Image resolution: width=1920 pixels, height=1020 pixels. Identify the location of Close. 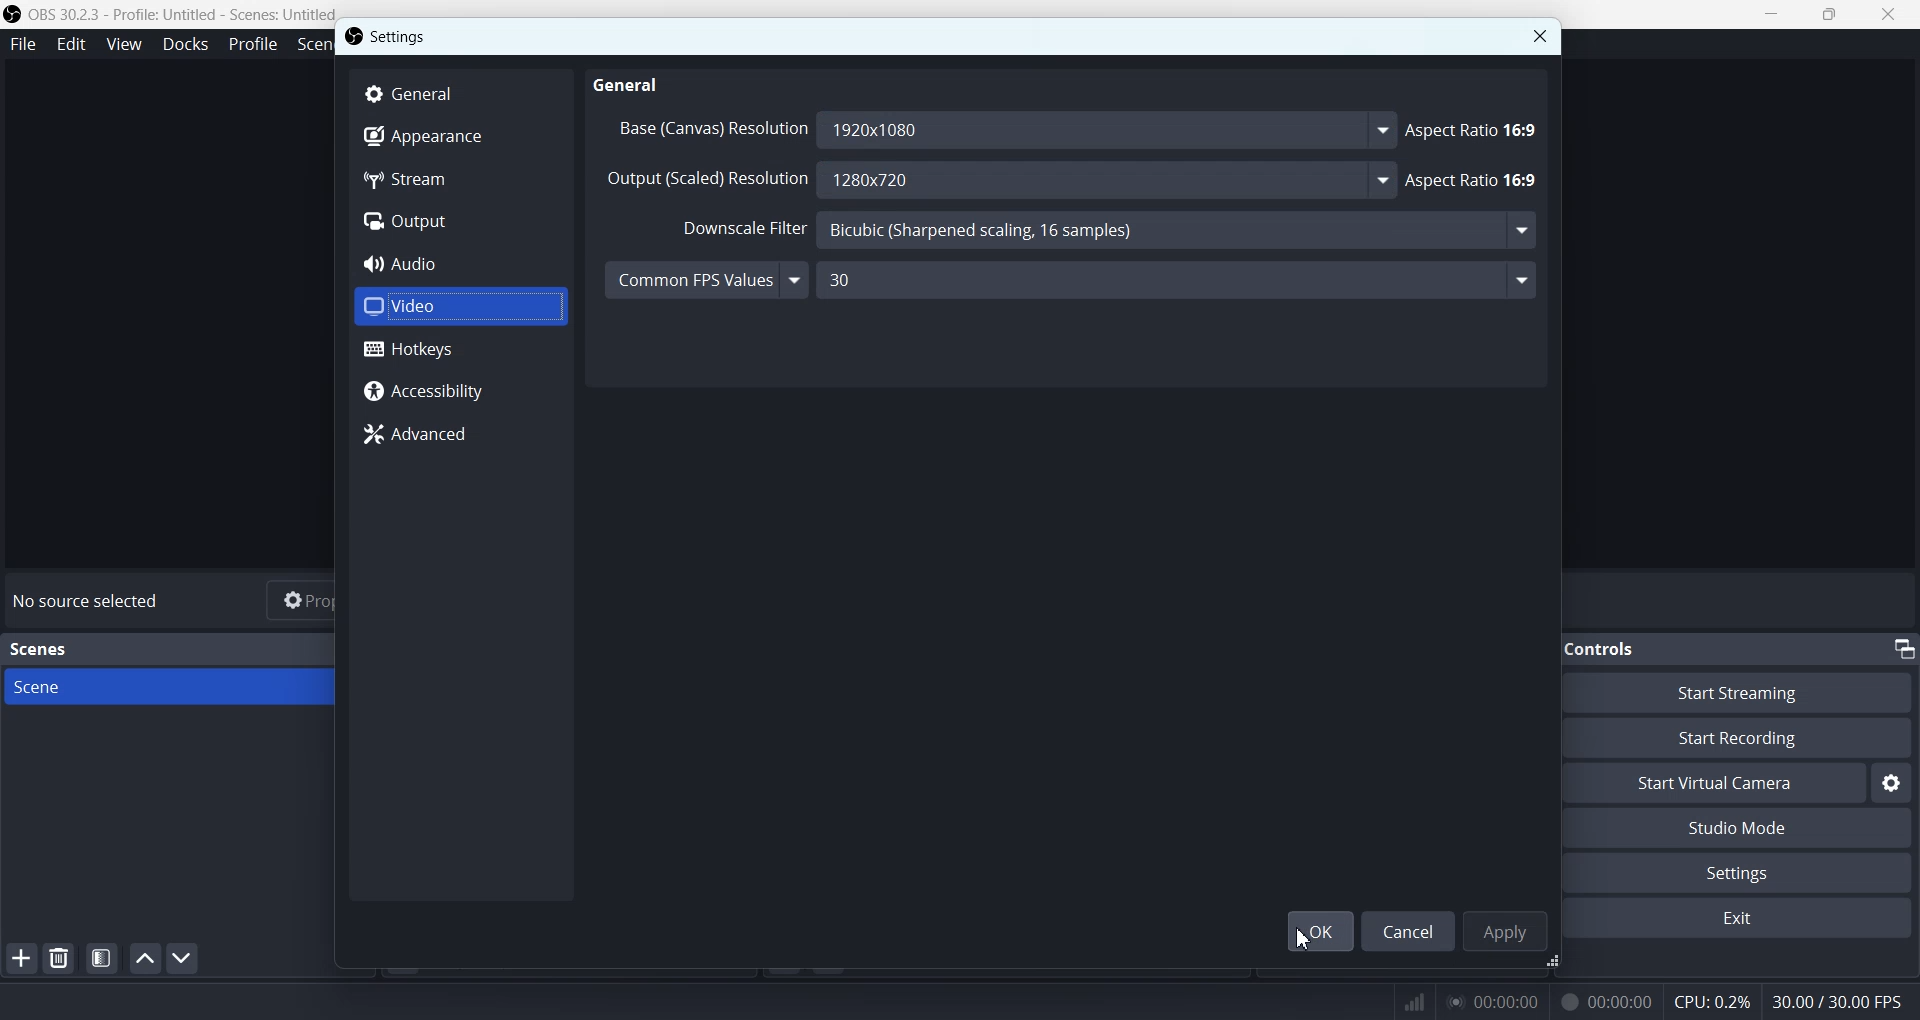
(1539, 36).